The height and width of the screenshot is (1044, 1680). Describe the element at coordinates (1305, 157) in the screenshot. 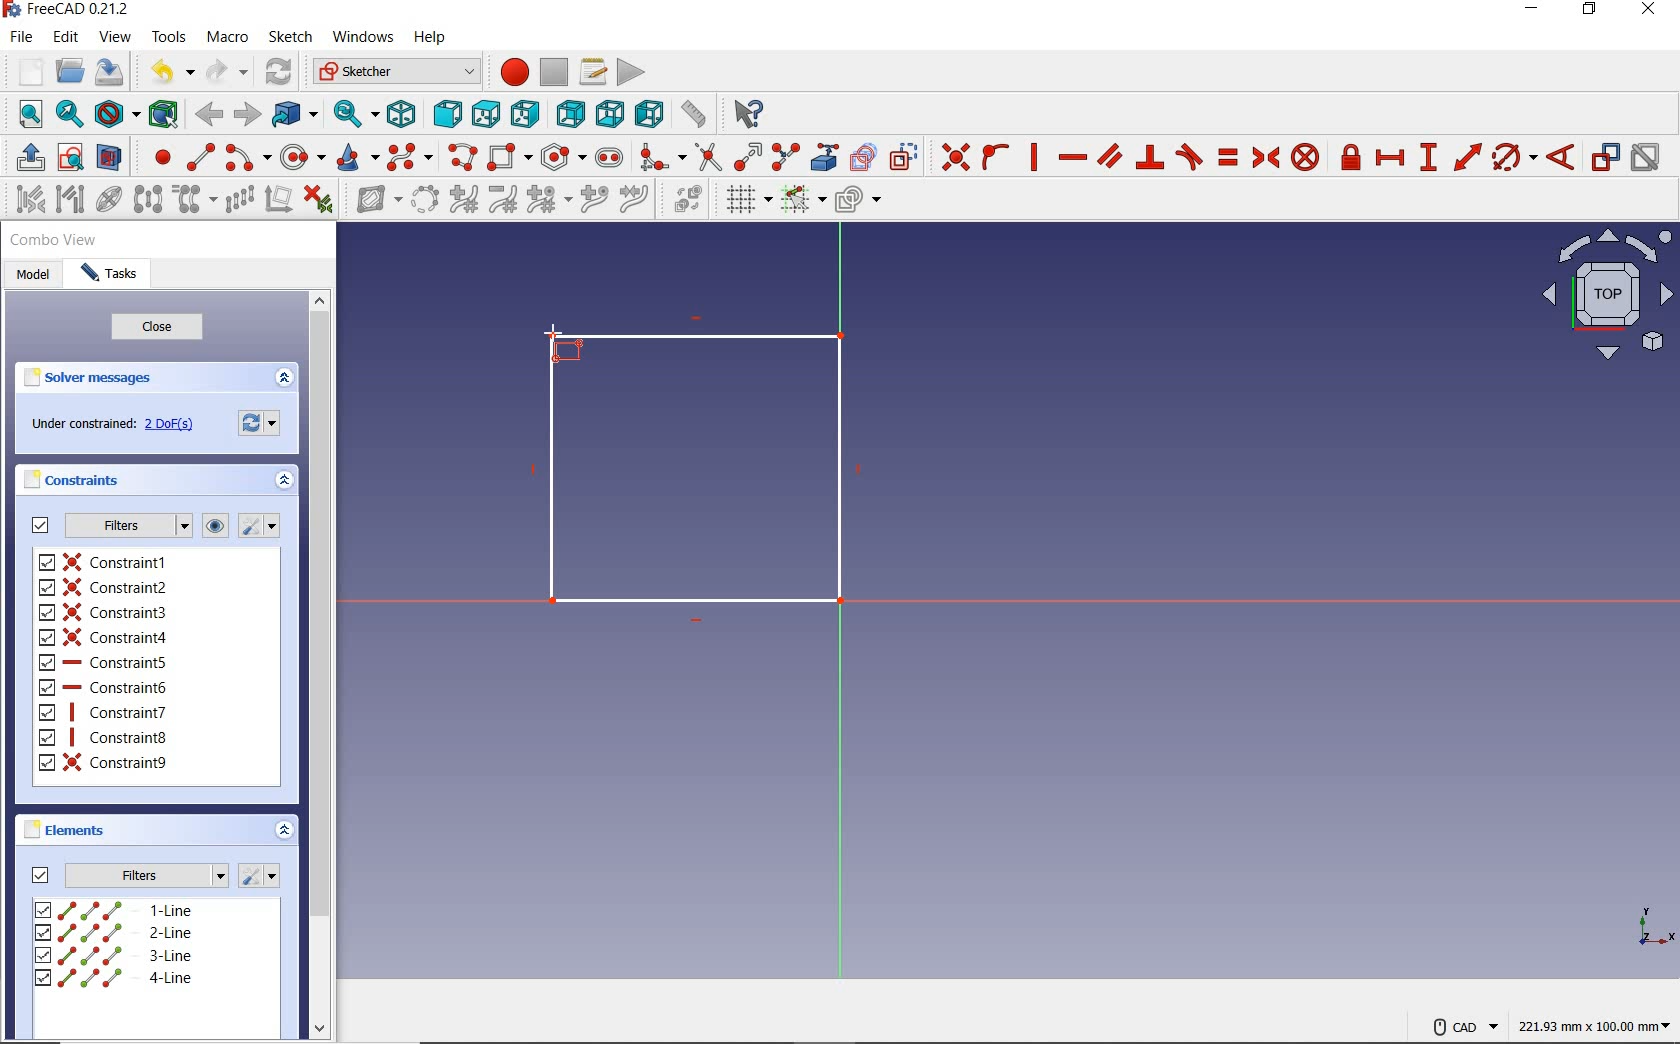

I see `constrain block` at that location.